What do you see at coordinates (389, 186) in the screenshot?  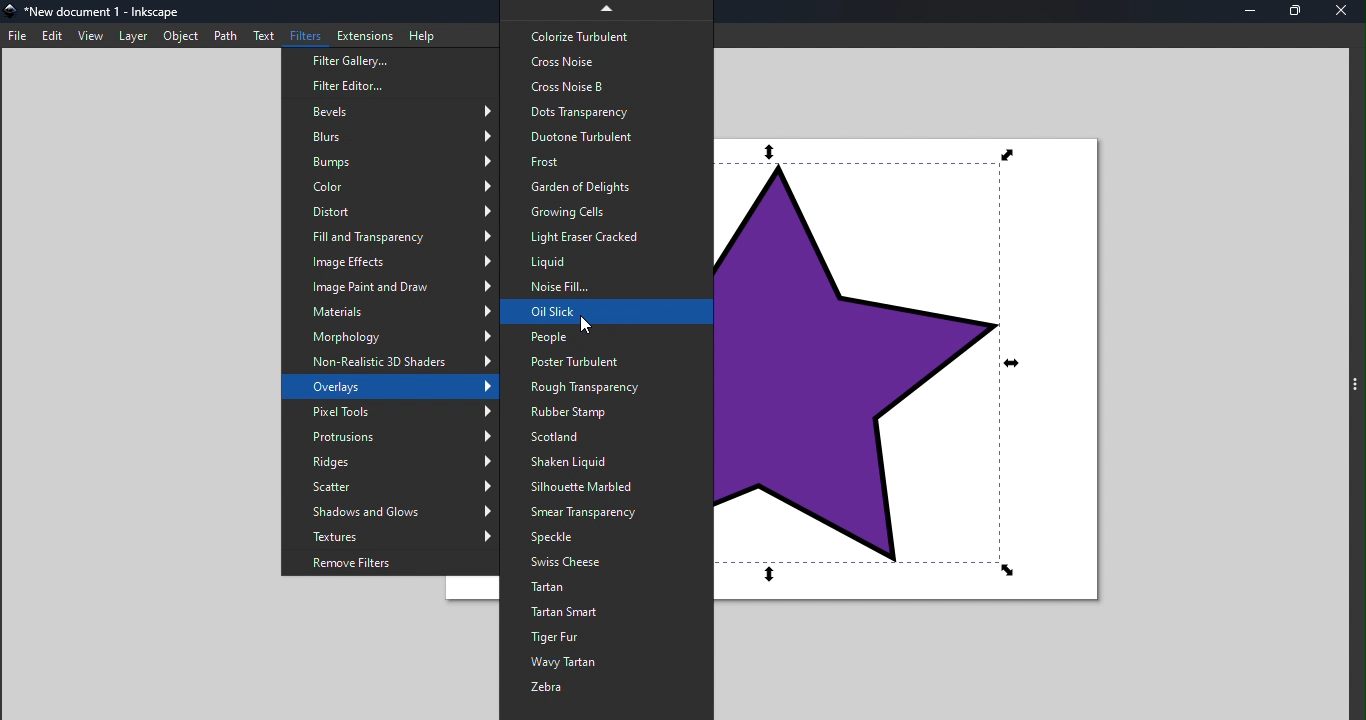 I see `Color` at bounding box center [389, 186].